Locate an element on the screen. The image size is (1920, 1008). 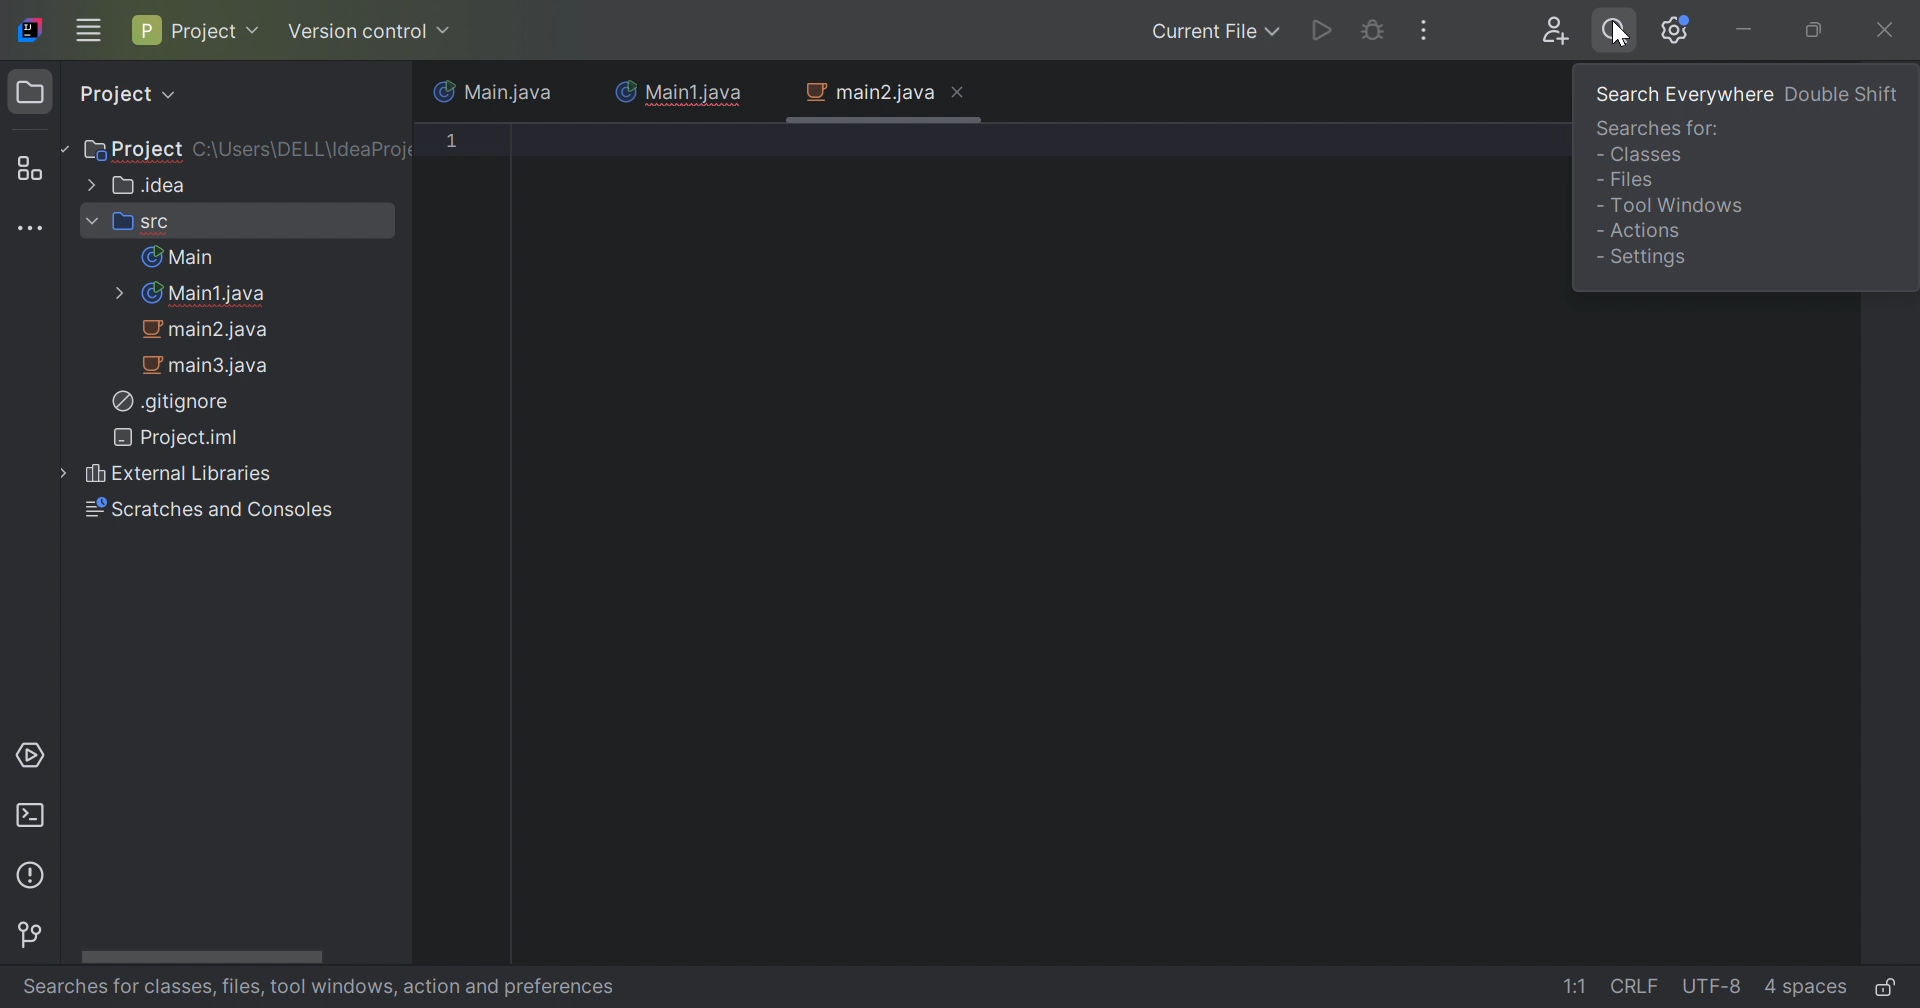
Scratches and Consoles is located at coordinates (205, 507).